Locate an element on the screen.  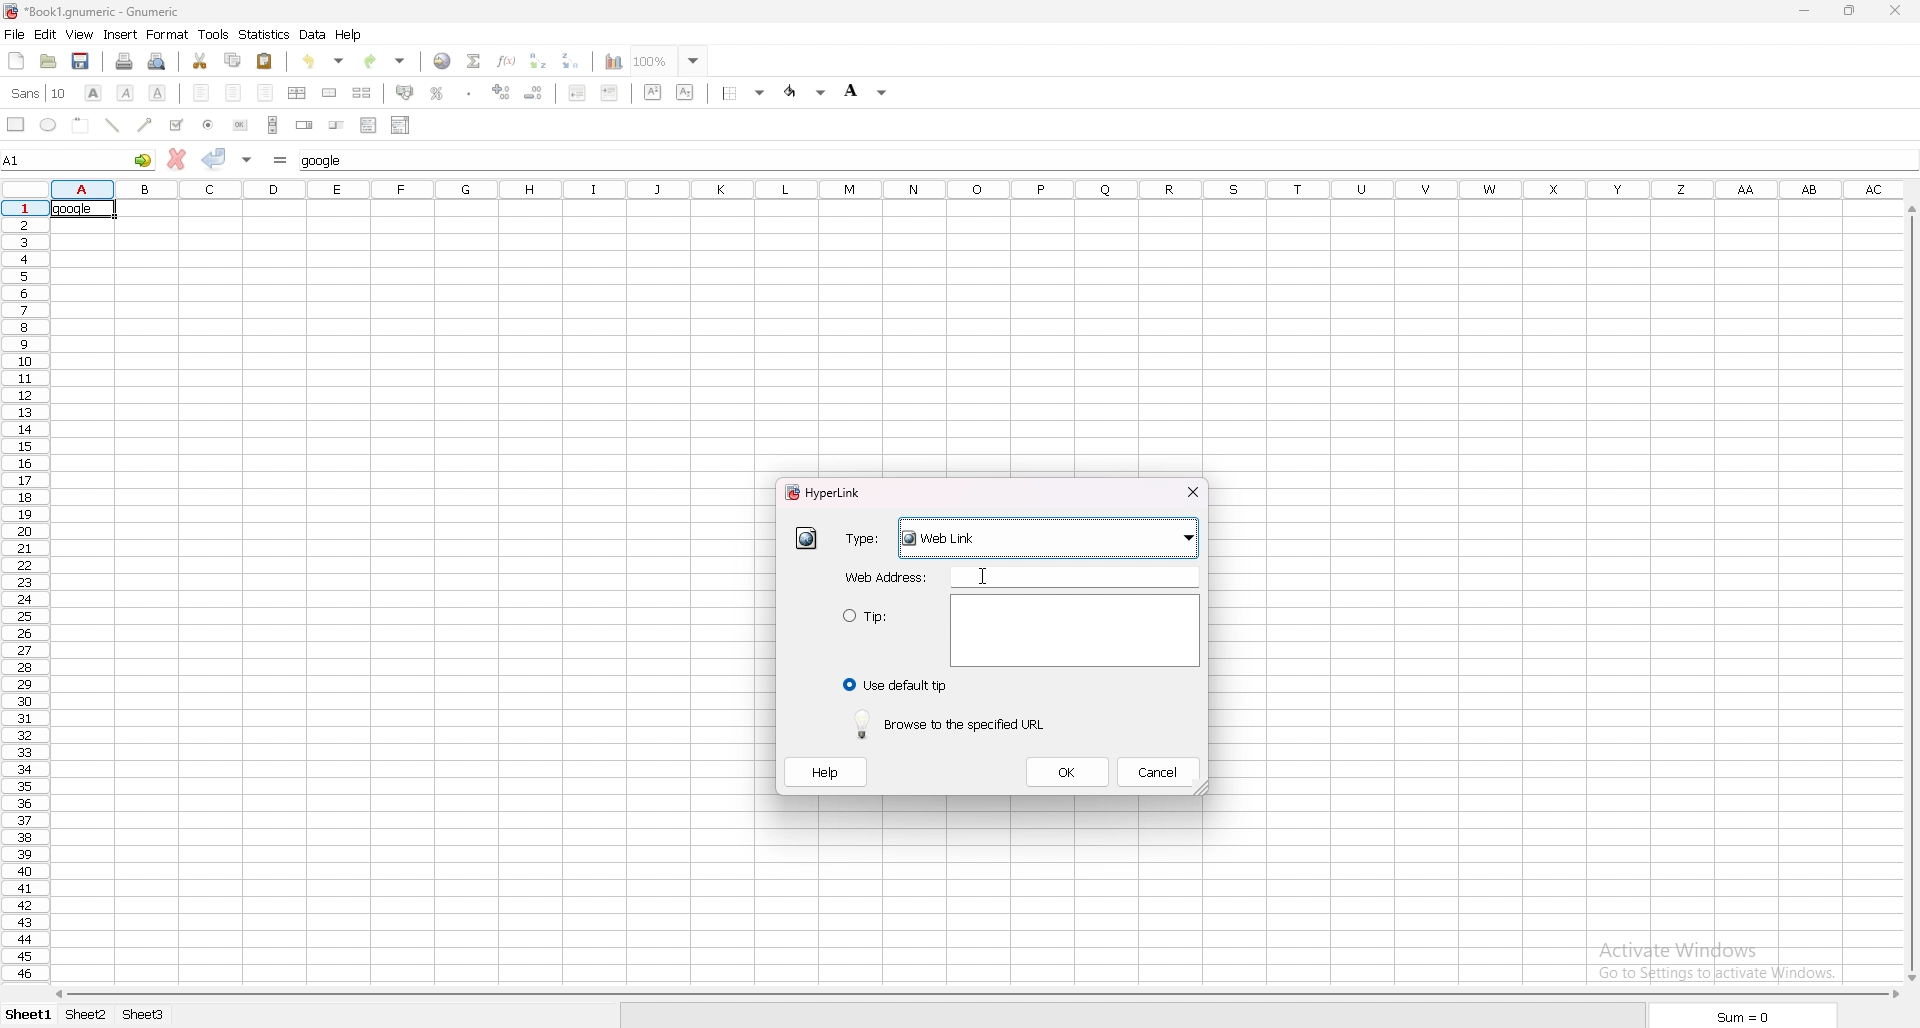
function is located at coordinates (506, 61).